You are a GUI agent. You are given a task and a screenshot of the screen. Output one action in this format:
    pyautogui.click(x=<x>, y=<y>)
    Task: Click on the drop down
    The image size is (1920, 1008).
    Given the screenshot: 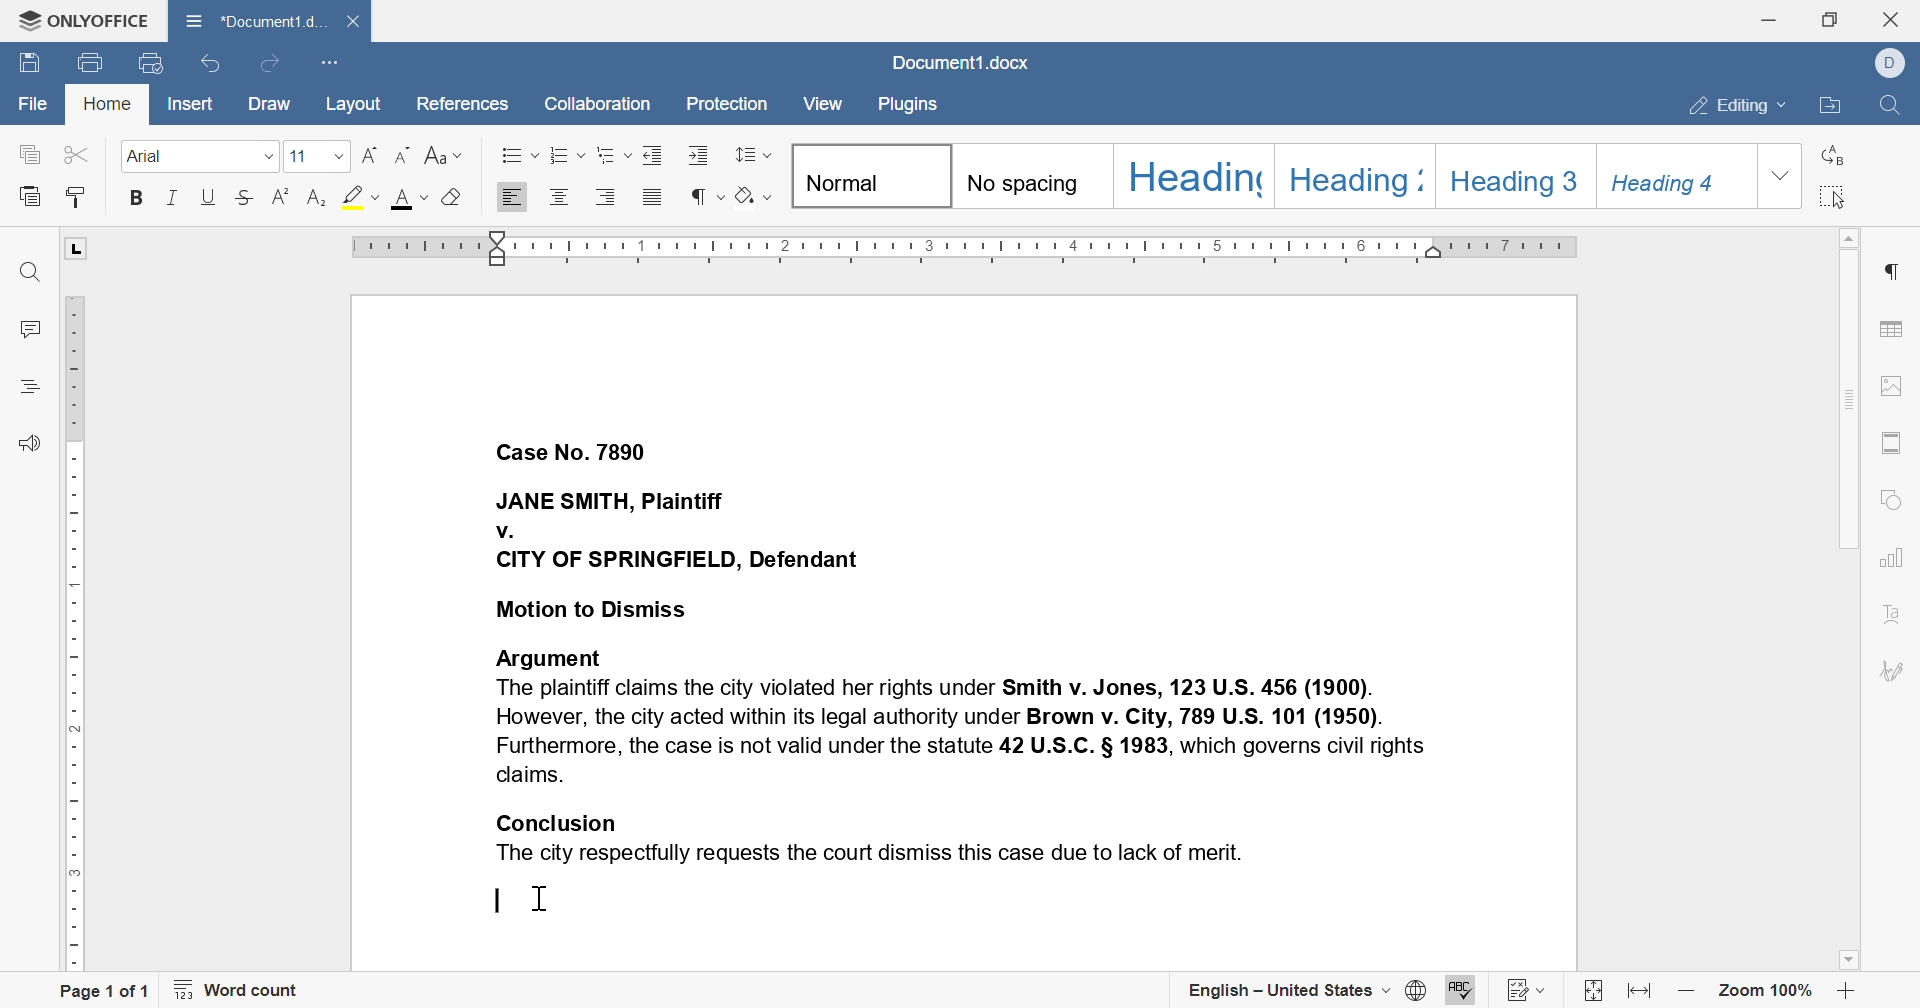 What is the action you would take?
    pyautogui.click(x=1781, y=175)
    